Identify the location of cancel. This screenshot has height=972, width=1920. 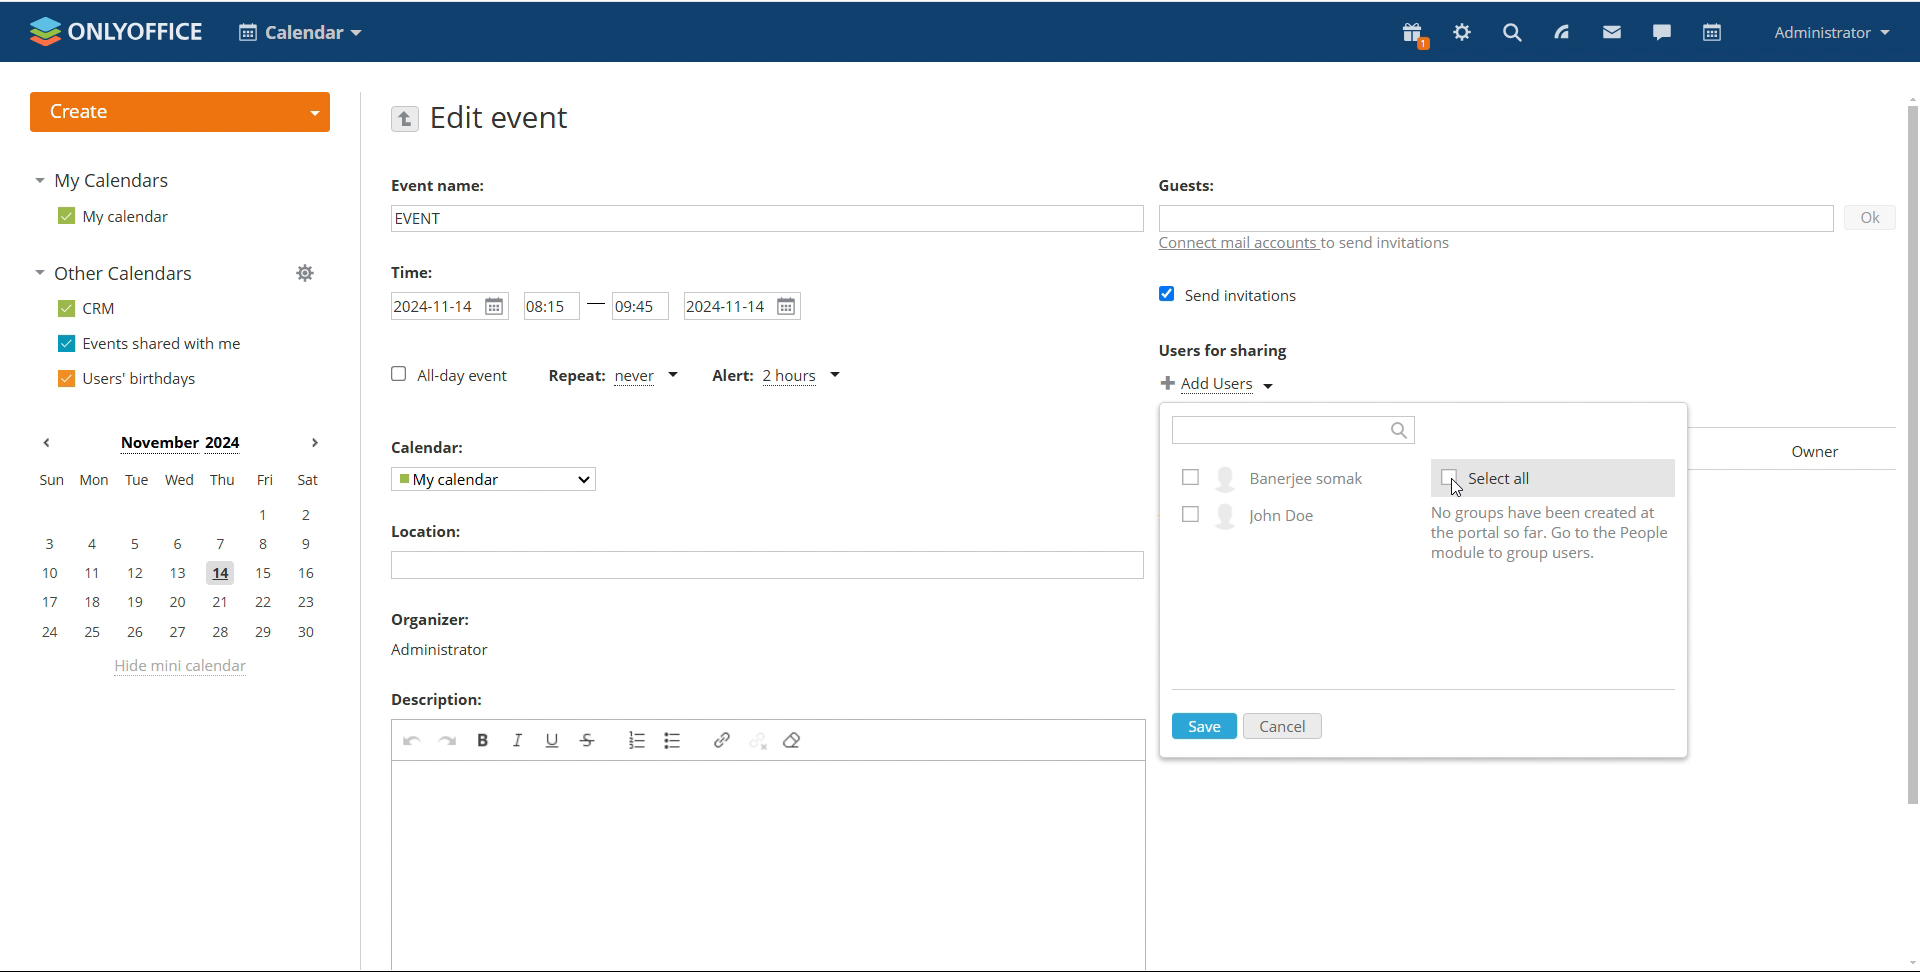
(1285, 727).